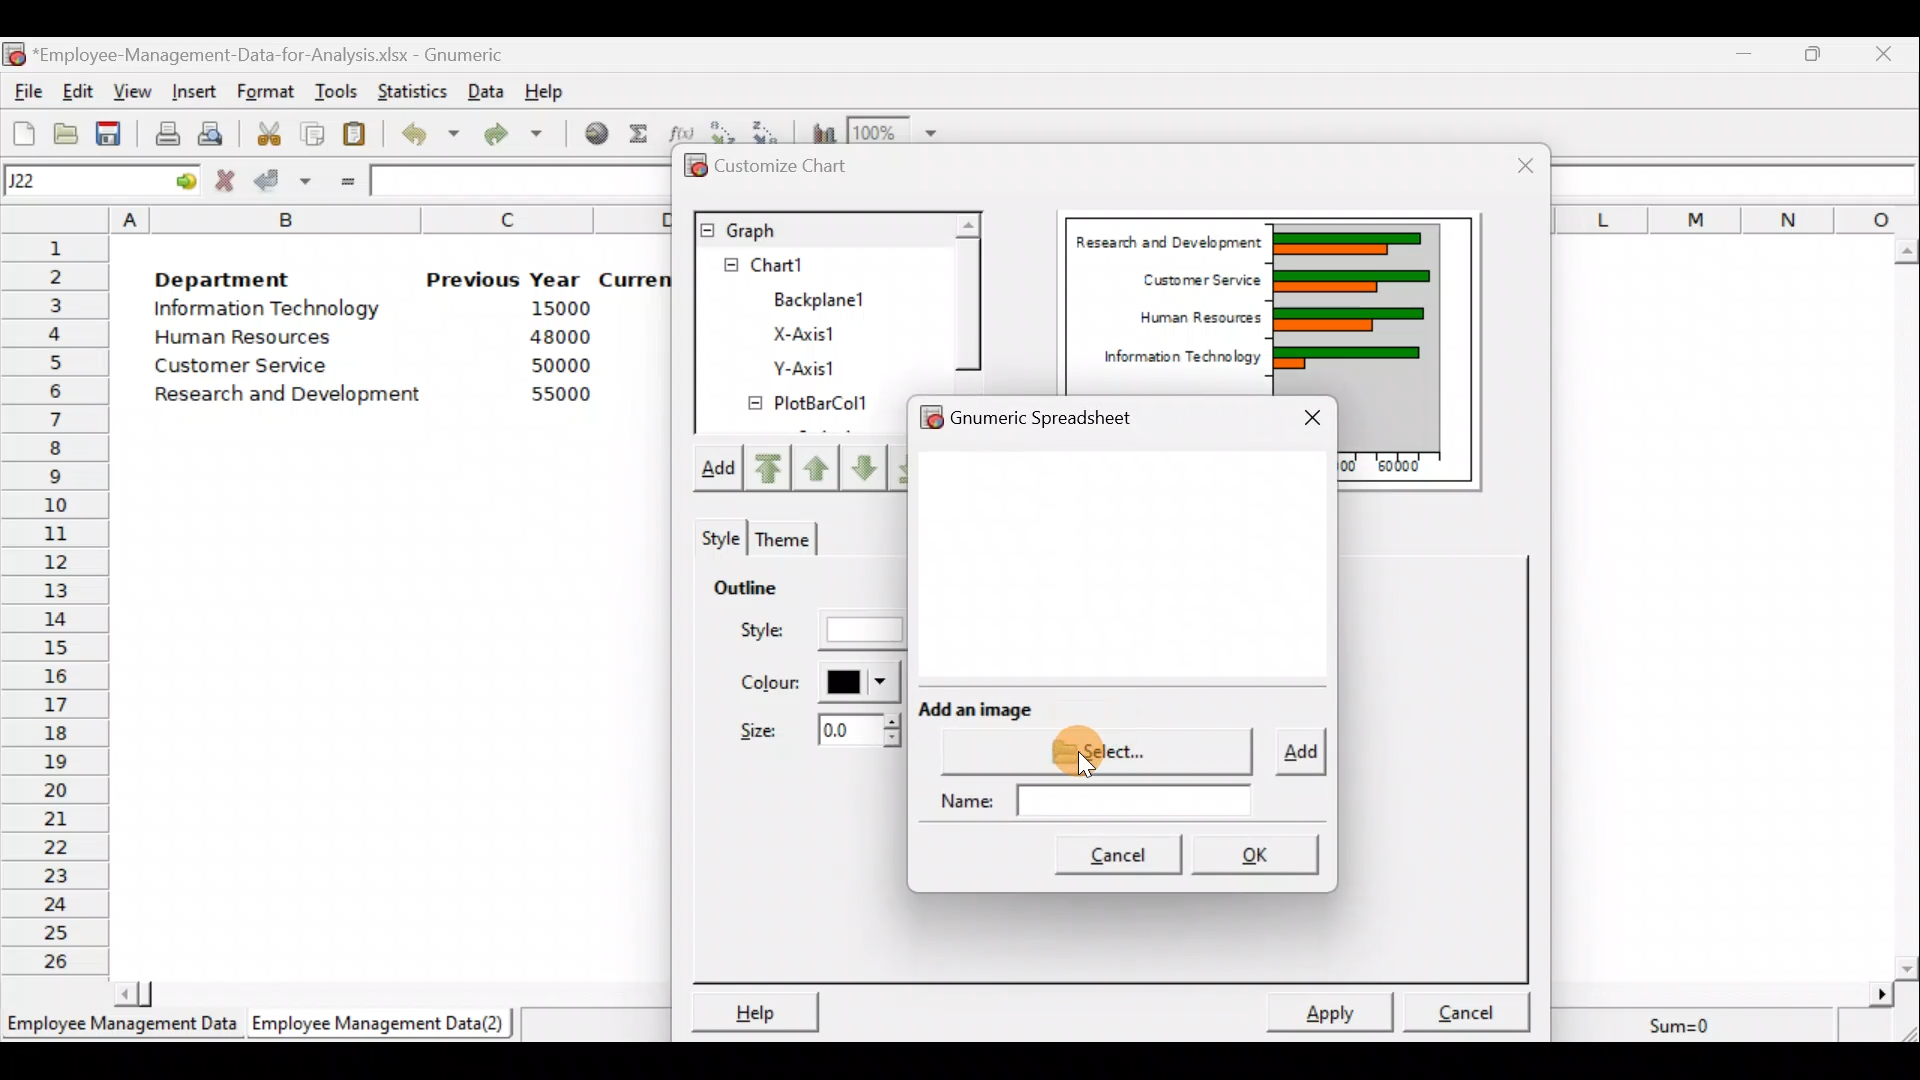 The width and height of the screenshot is (1920, 1080). I want to click on X-axis1, so click(818, 331).